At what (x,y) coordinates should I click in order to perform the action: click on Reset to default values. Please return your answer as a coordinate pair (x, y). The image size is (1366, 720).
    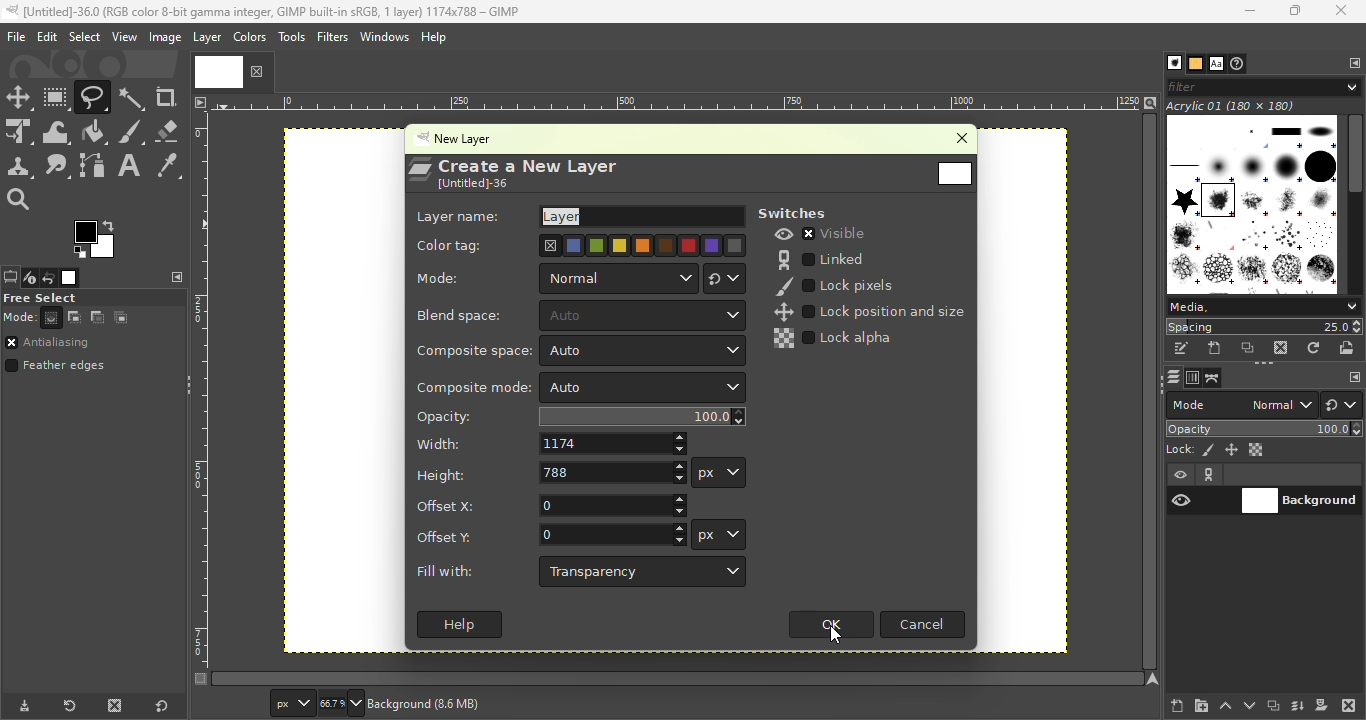
    Looking at the image, I should click on (159, 703).